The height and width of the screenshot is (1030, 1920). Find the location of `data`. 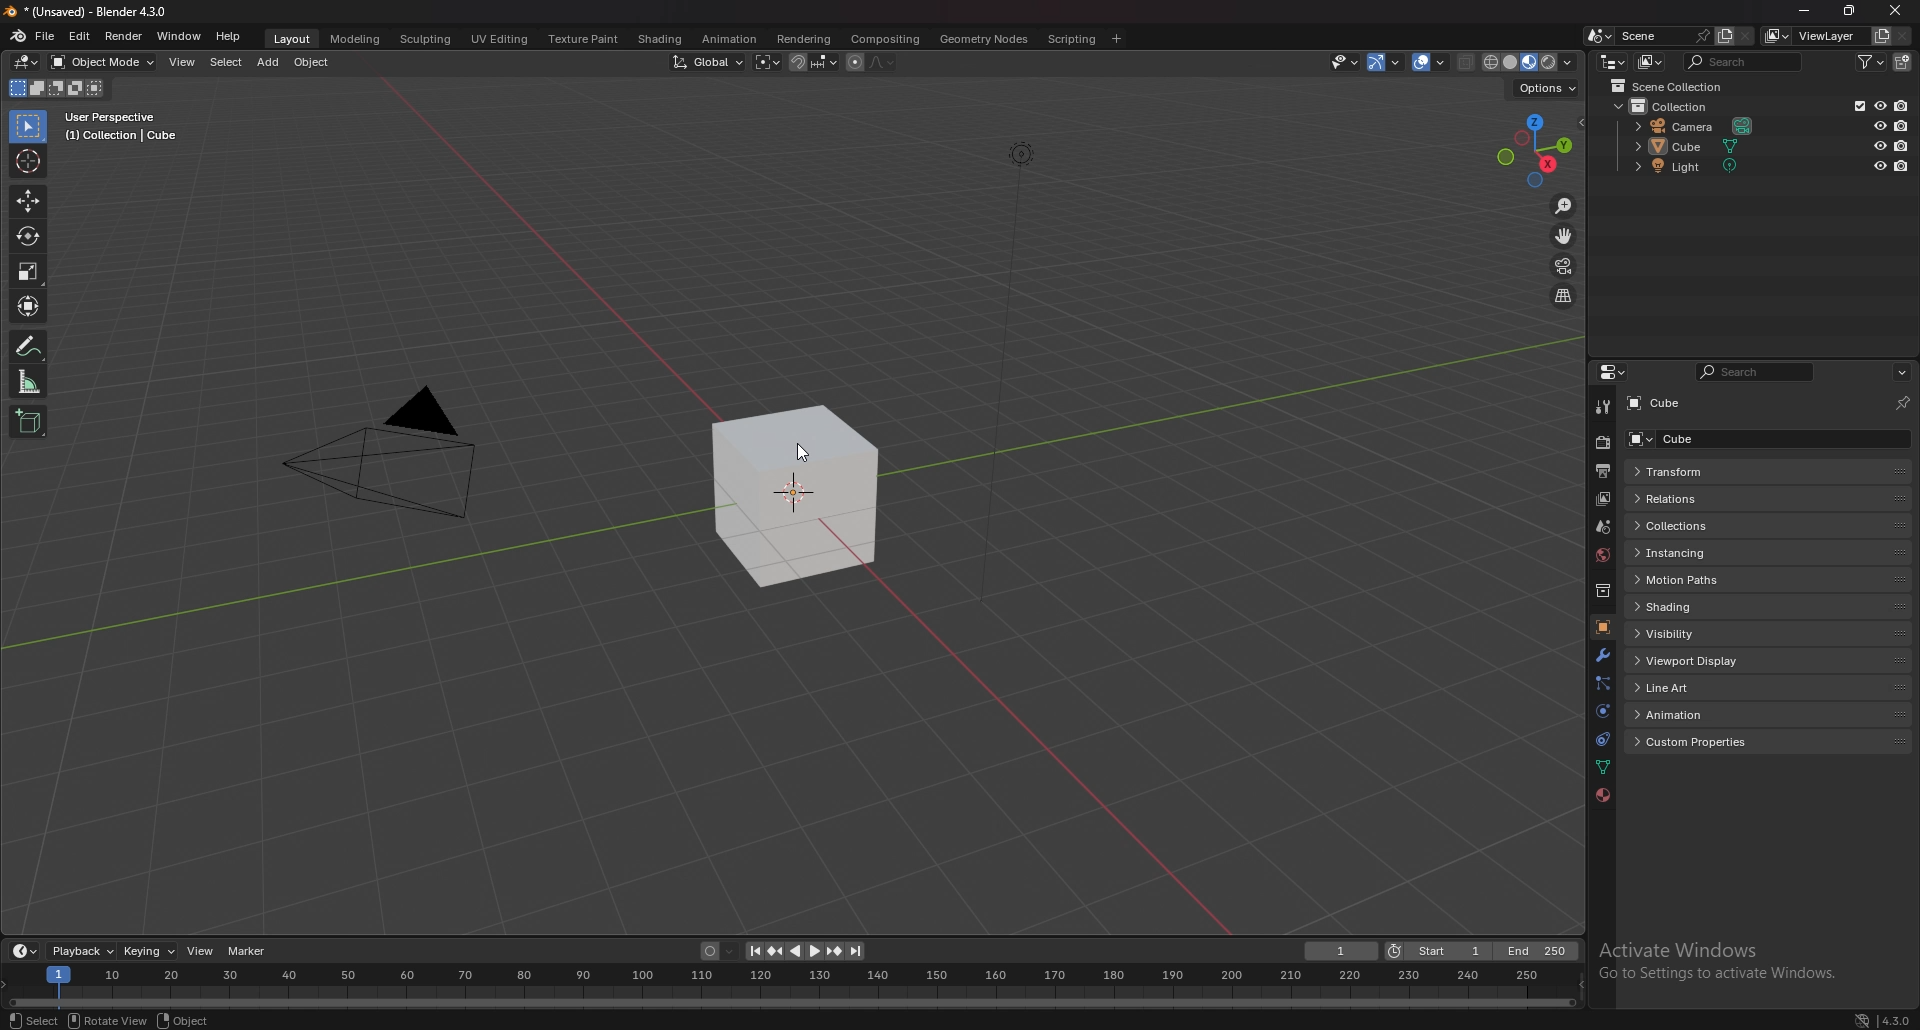

data is located at coordinates (1605, 766).